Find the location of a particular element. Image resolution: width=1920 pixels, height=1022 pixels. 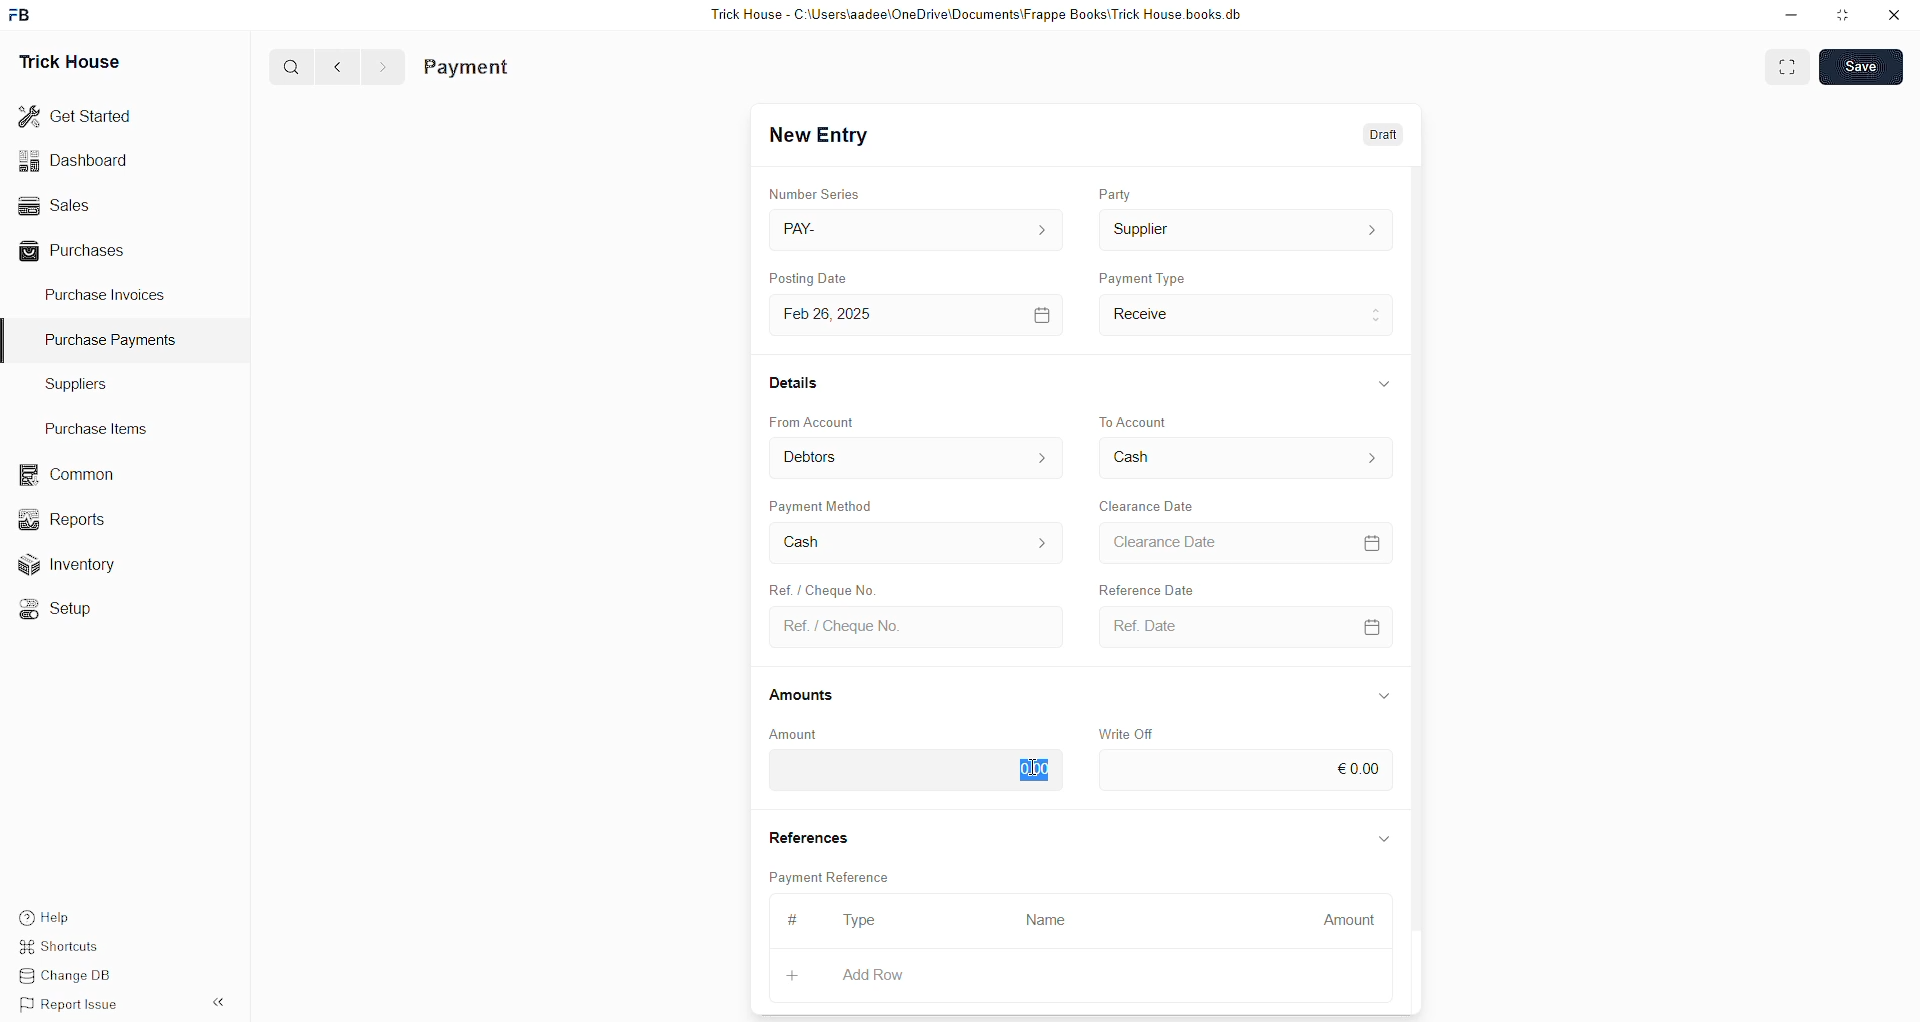

Reference Date is located at coordinates (1169, 590).